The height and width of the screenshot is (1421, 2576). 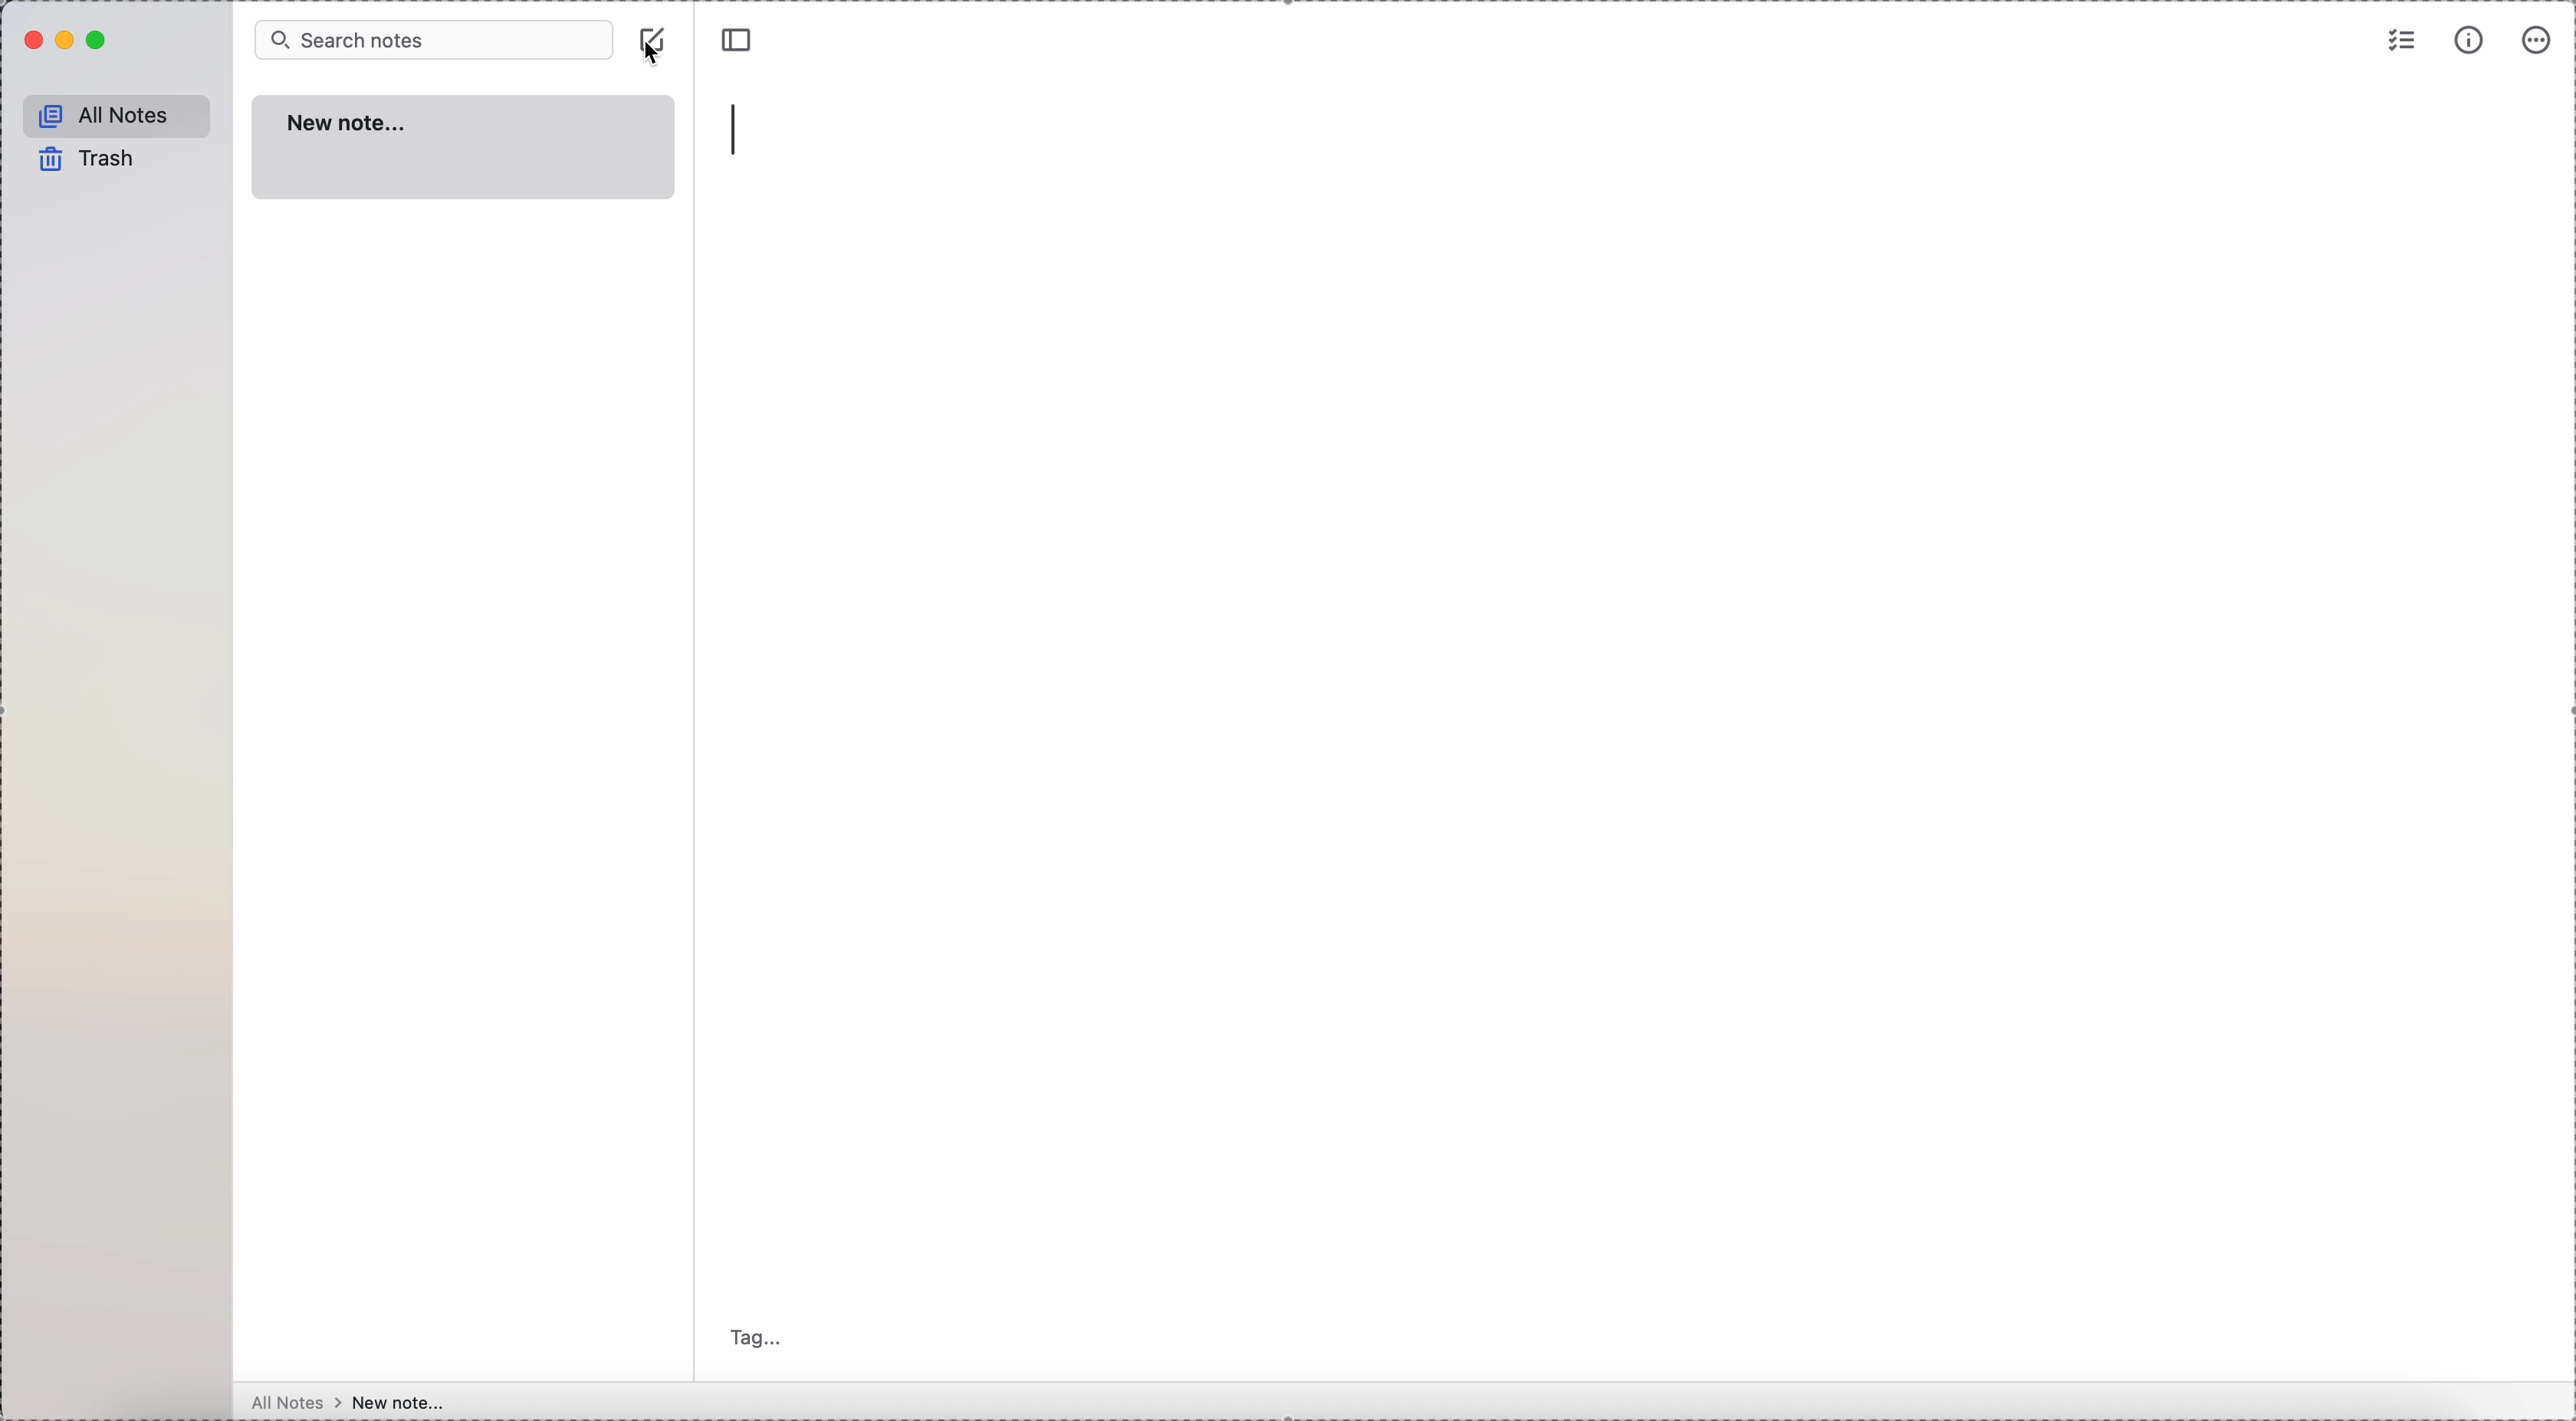 What do you see at coordinates (2534, 42) in the screenshot?
I see `more options` at bounding box center [2534, 42].